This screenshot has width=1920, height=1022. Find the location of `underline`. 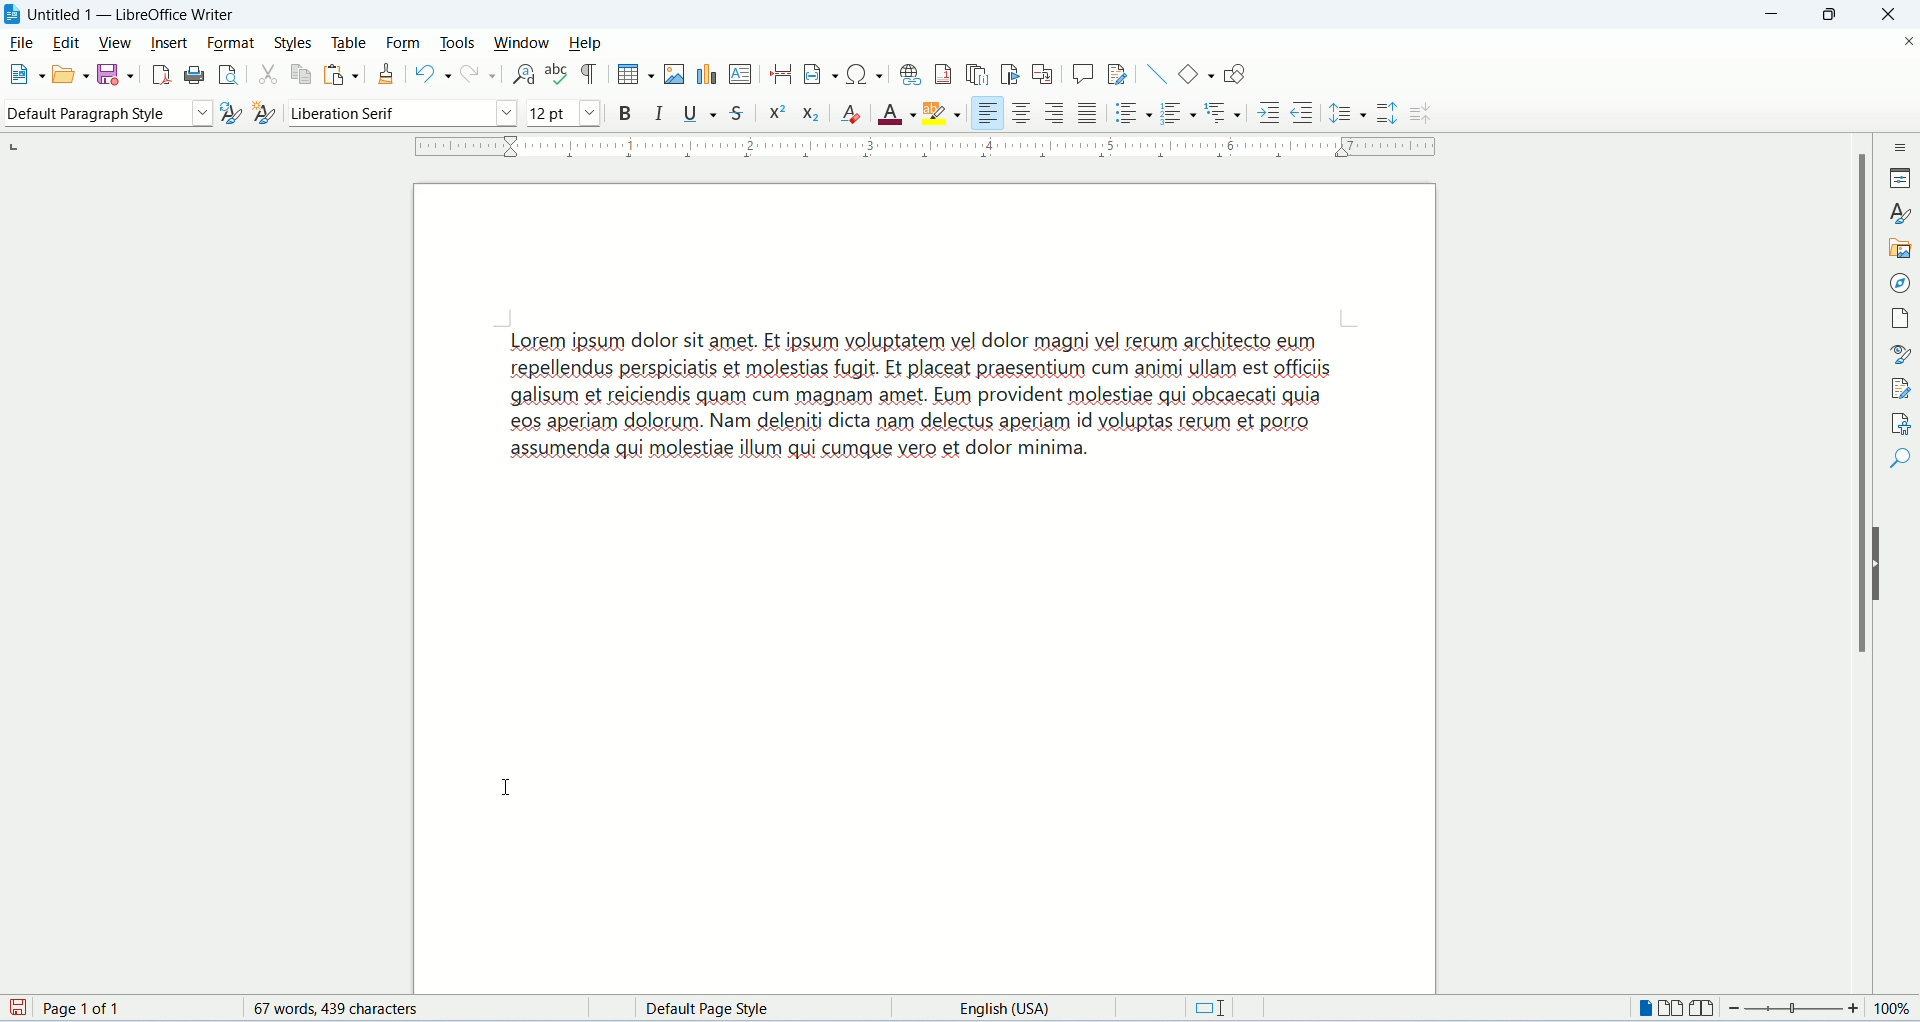

underline is located at coordinates (699, 114).